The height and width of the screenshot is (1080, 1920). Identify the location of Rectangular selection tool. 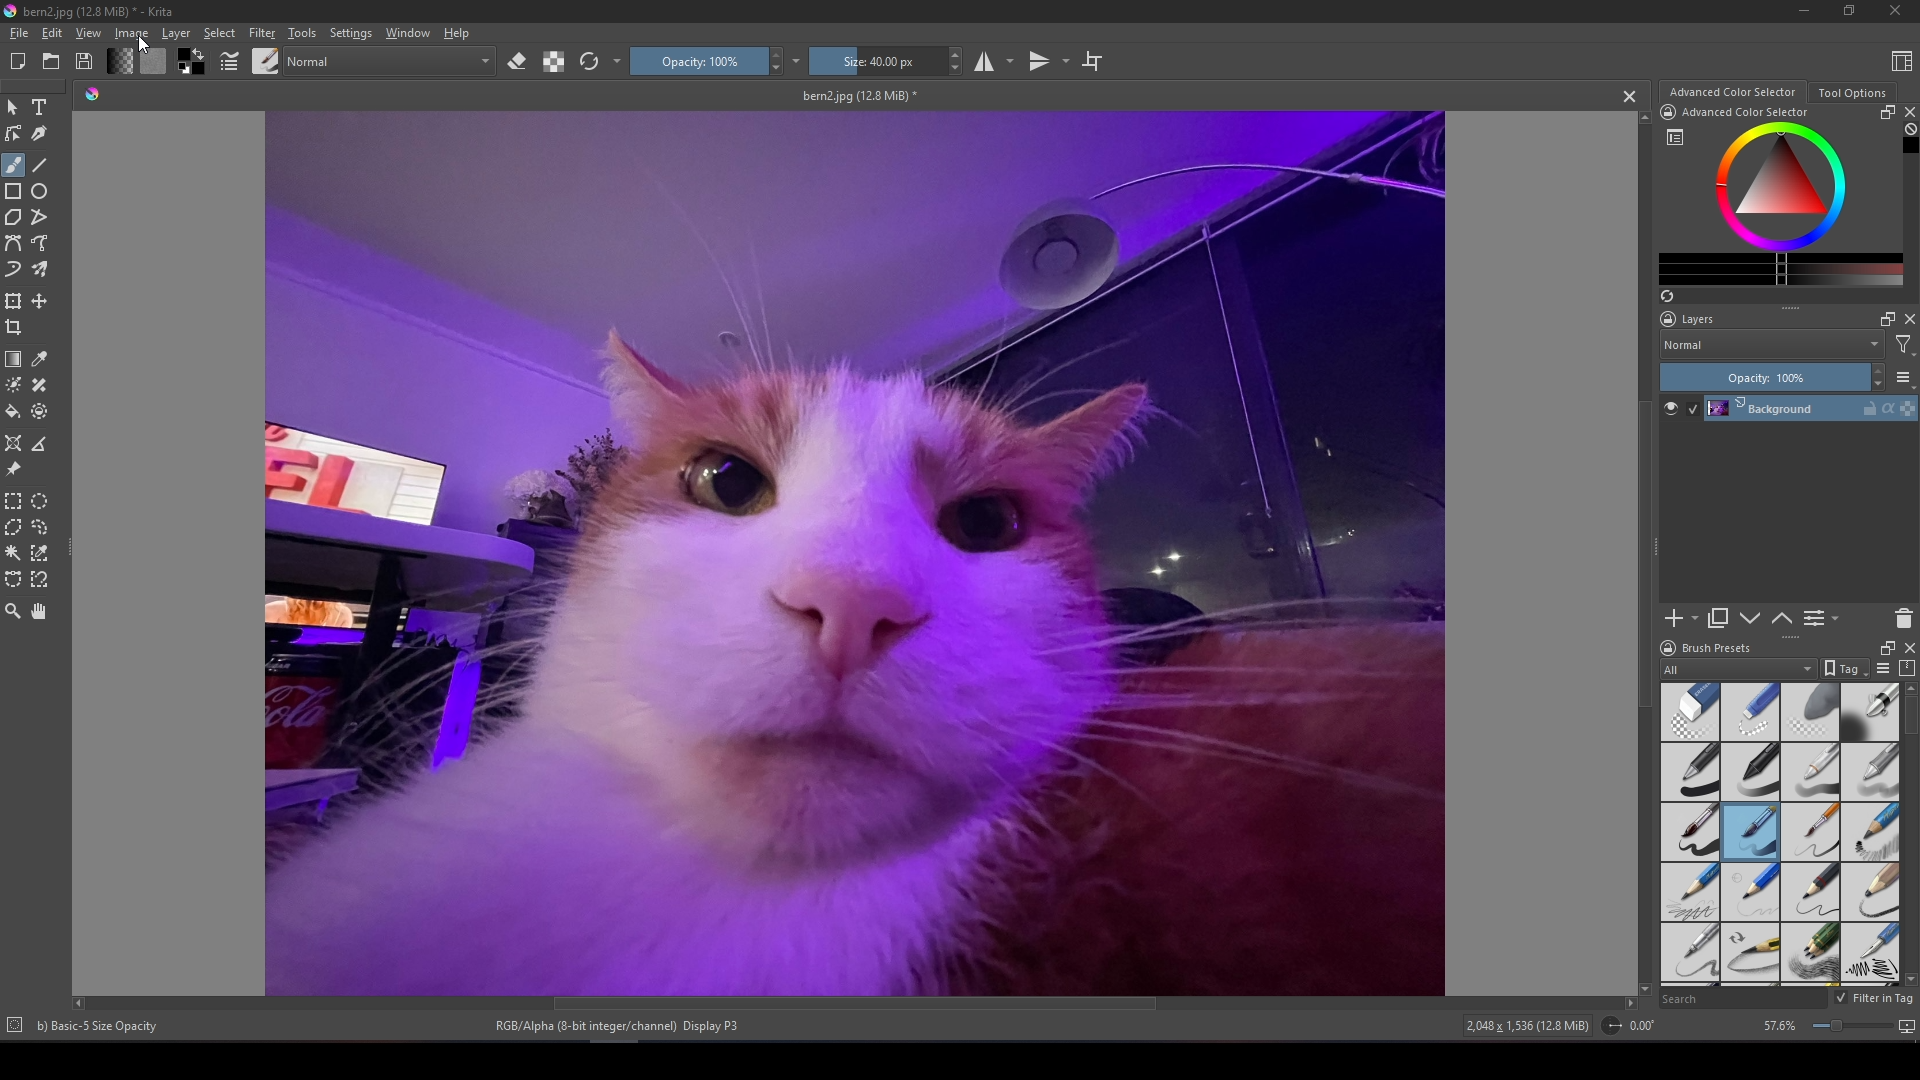
(14, 500).